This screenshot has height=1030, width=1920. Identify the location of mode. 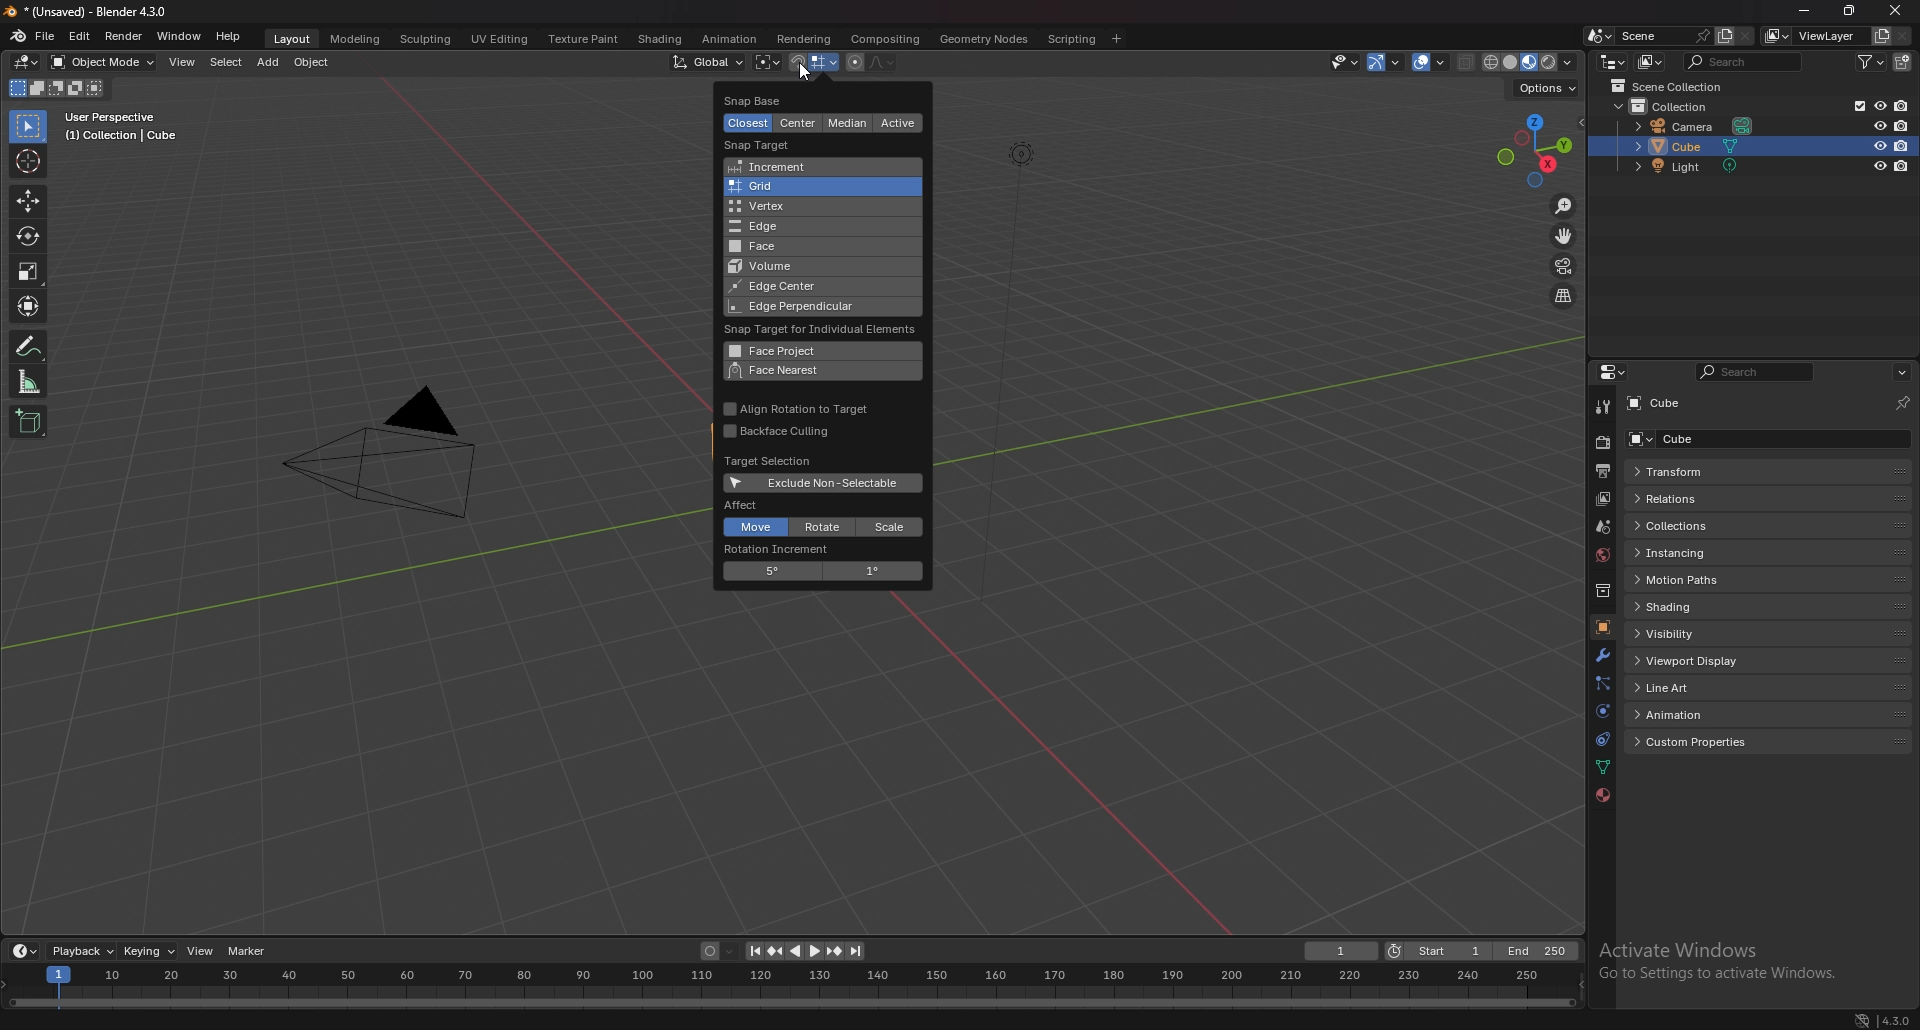
(55, 89).